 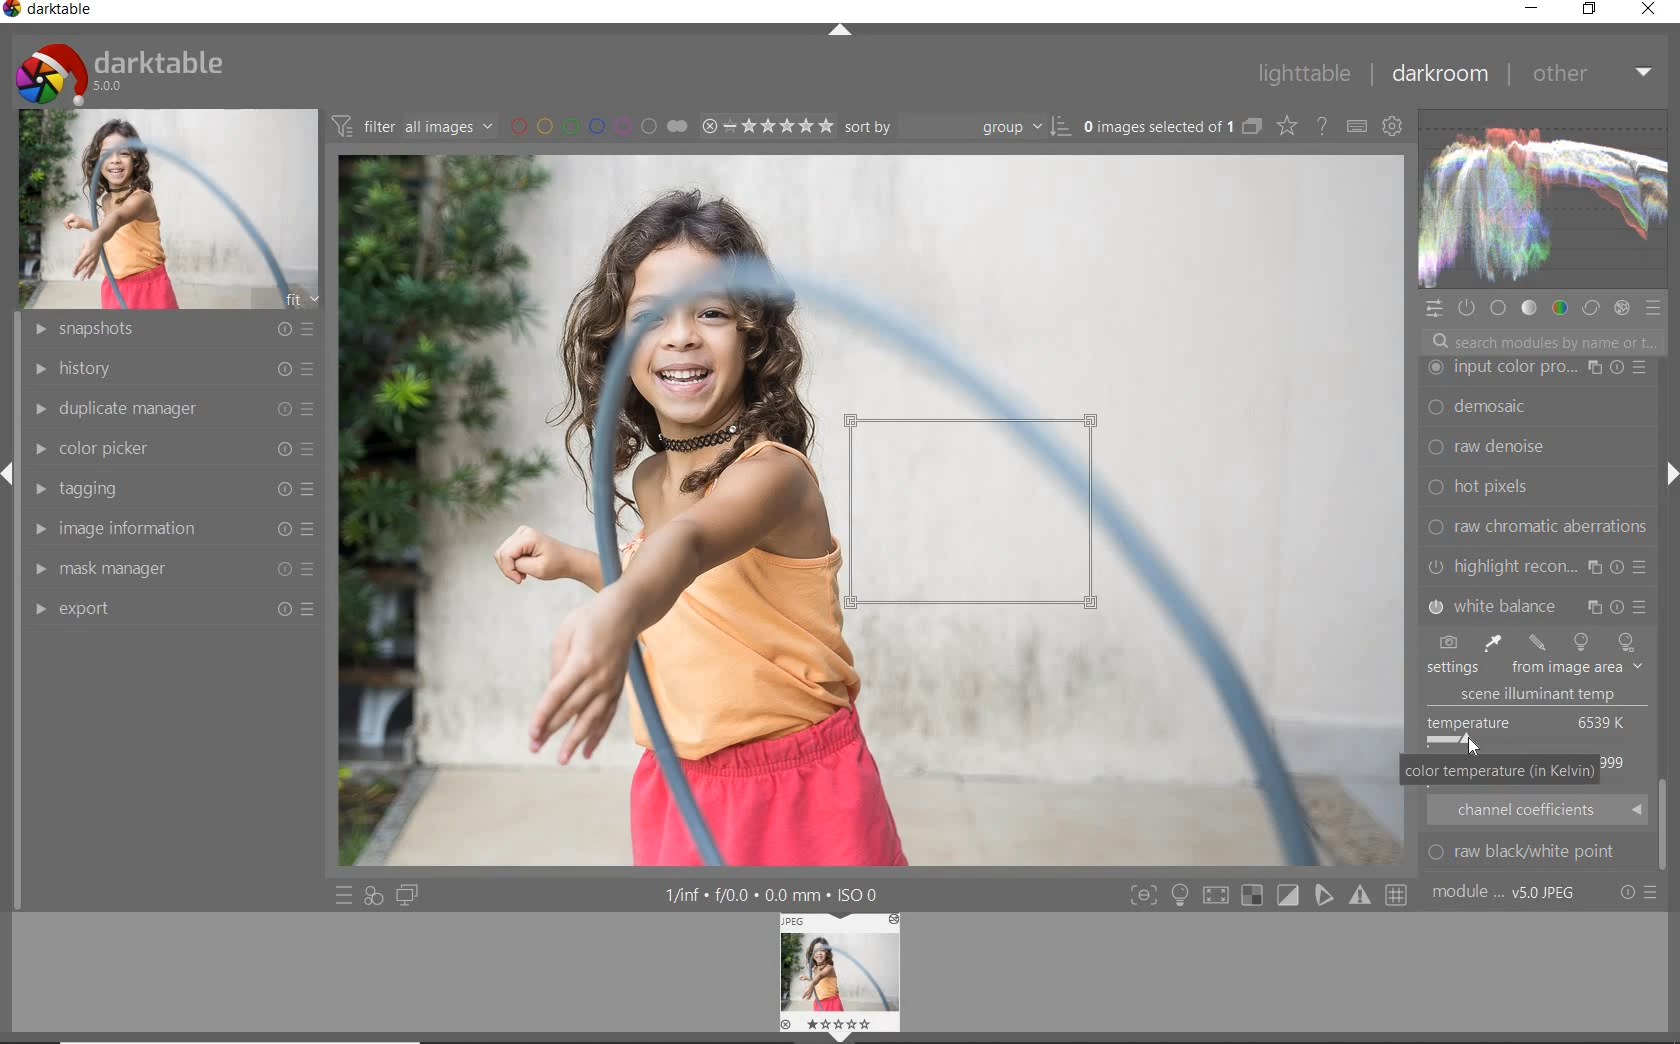 I want to click on color picker, so click(x=179, y=445).